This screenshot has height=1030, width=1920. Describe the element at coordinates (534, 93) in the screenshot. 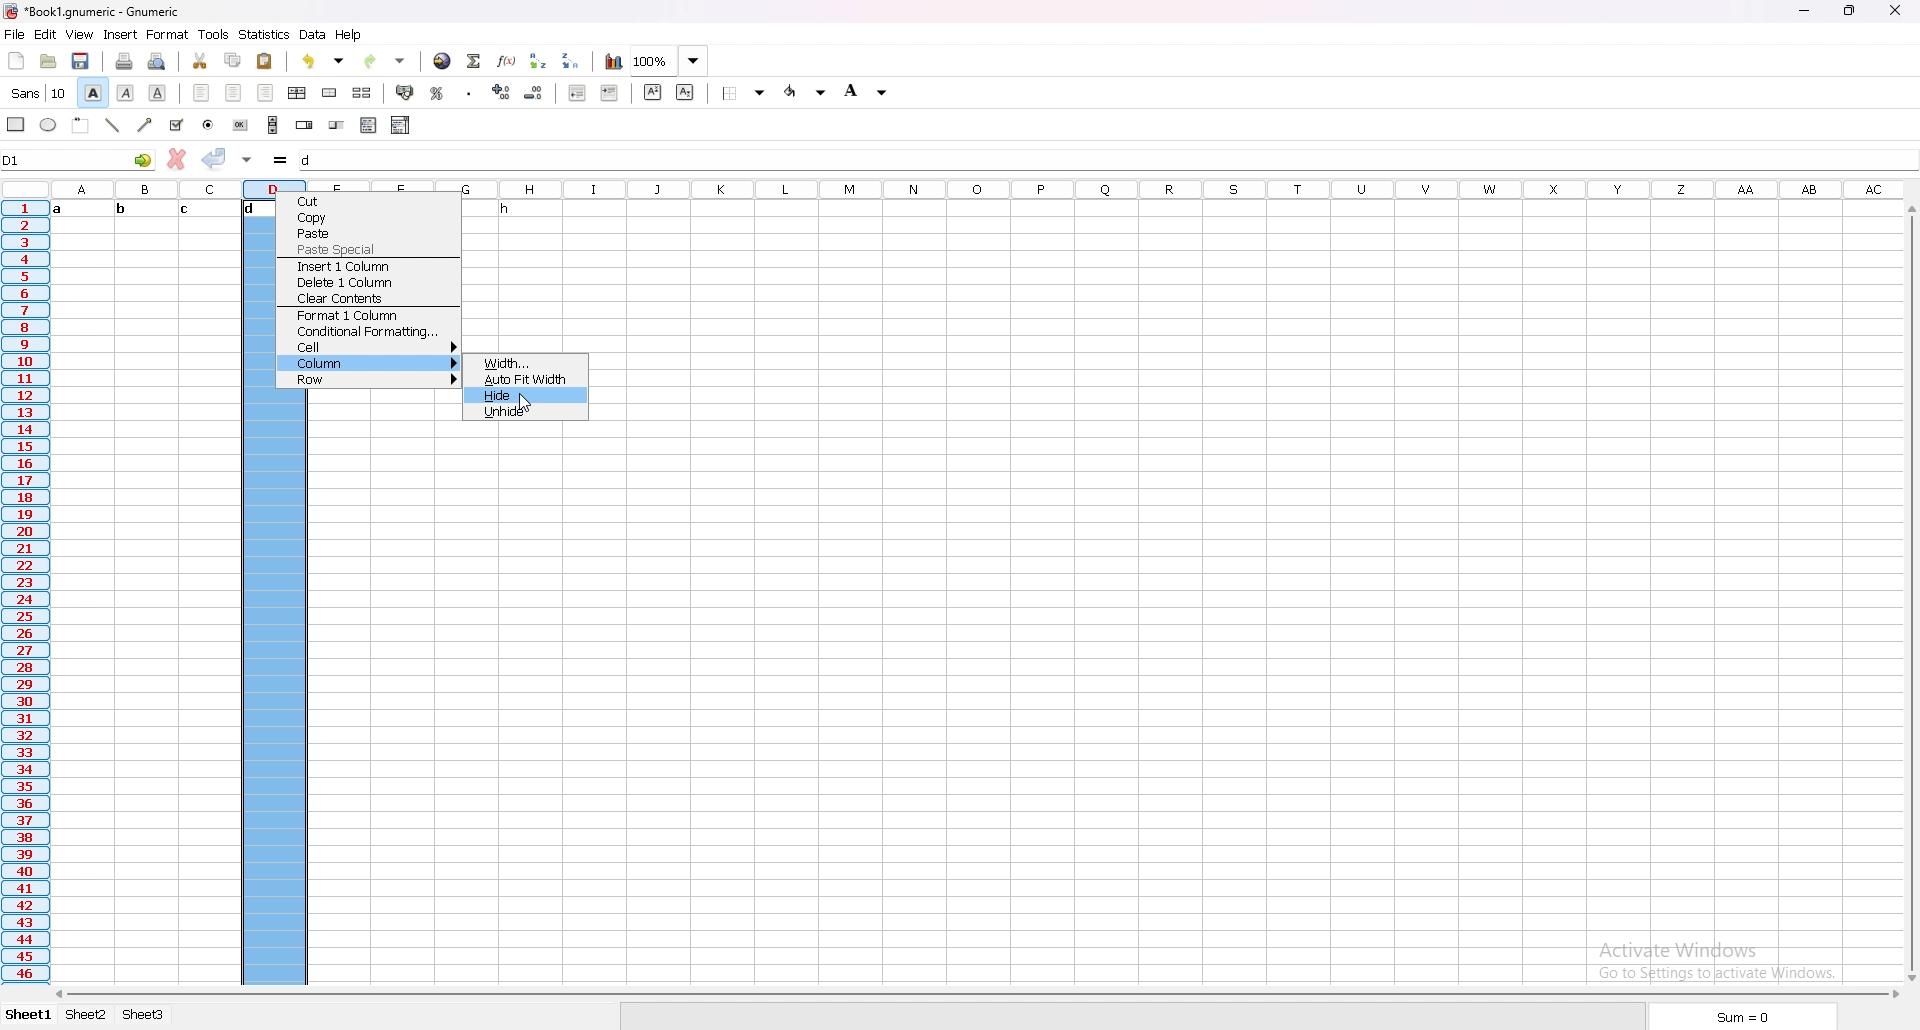

I see `decrease decimal` at that location.